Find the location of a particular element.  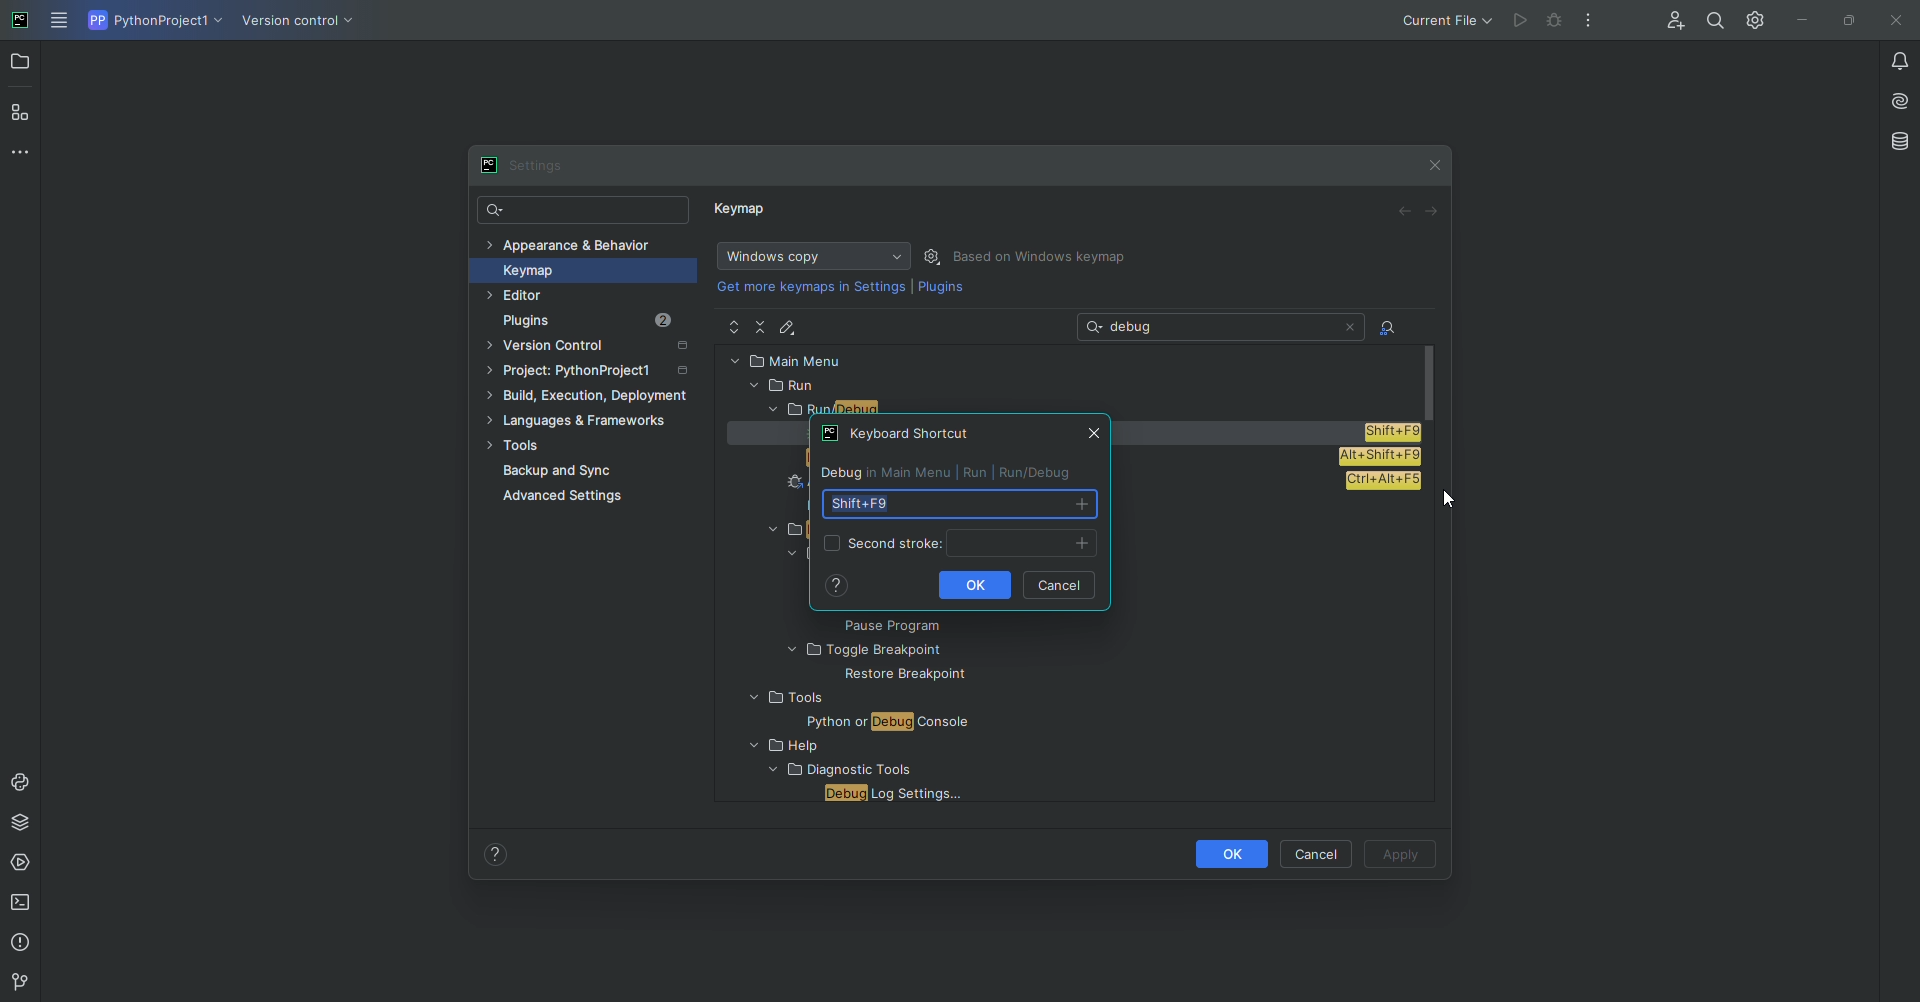

Version Control is located at coordinates (594, 348).